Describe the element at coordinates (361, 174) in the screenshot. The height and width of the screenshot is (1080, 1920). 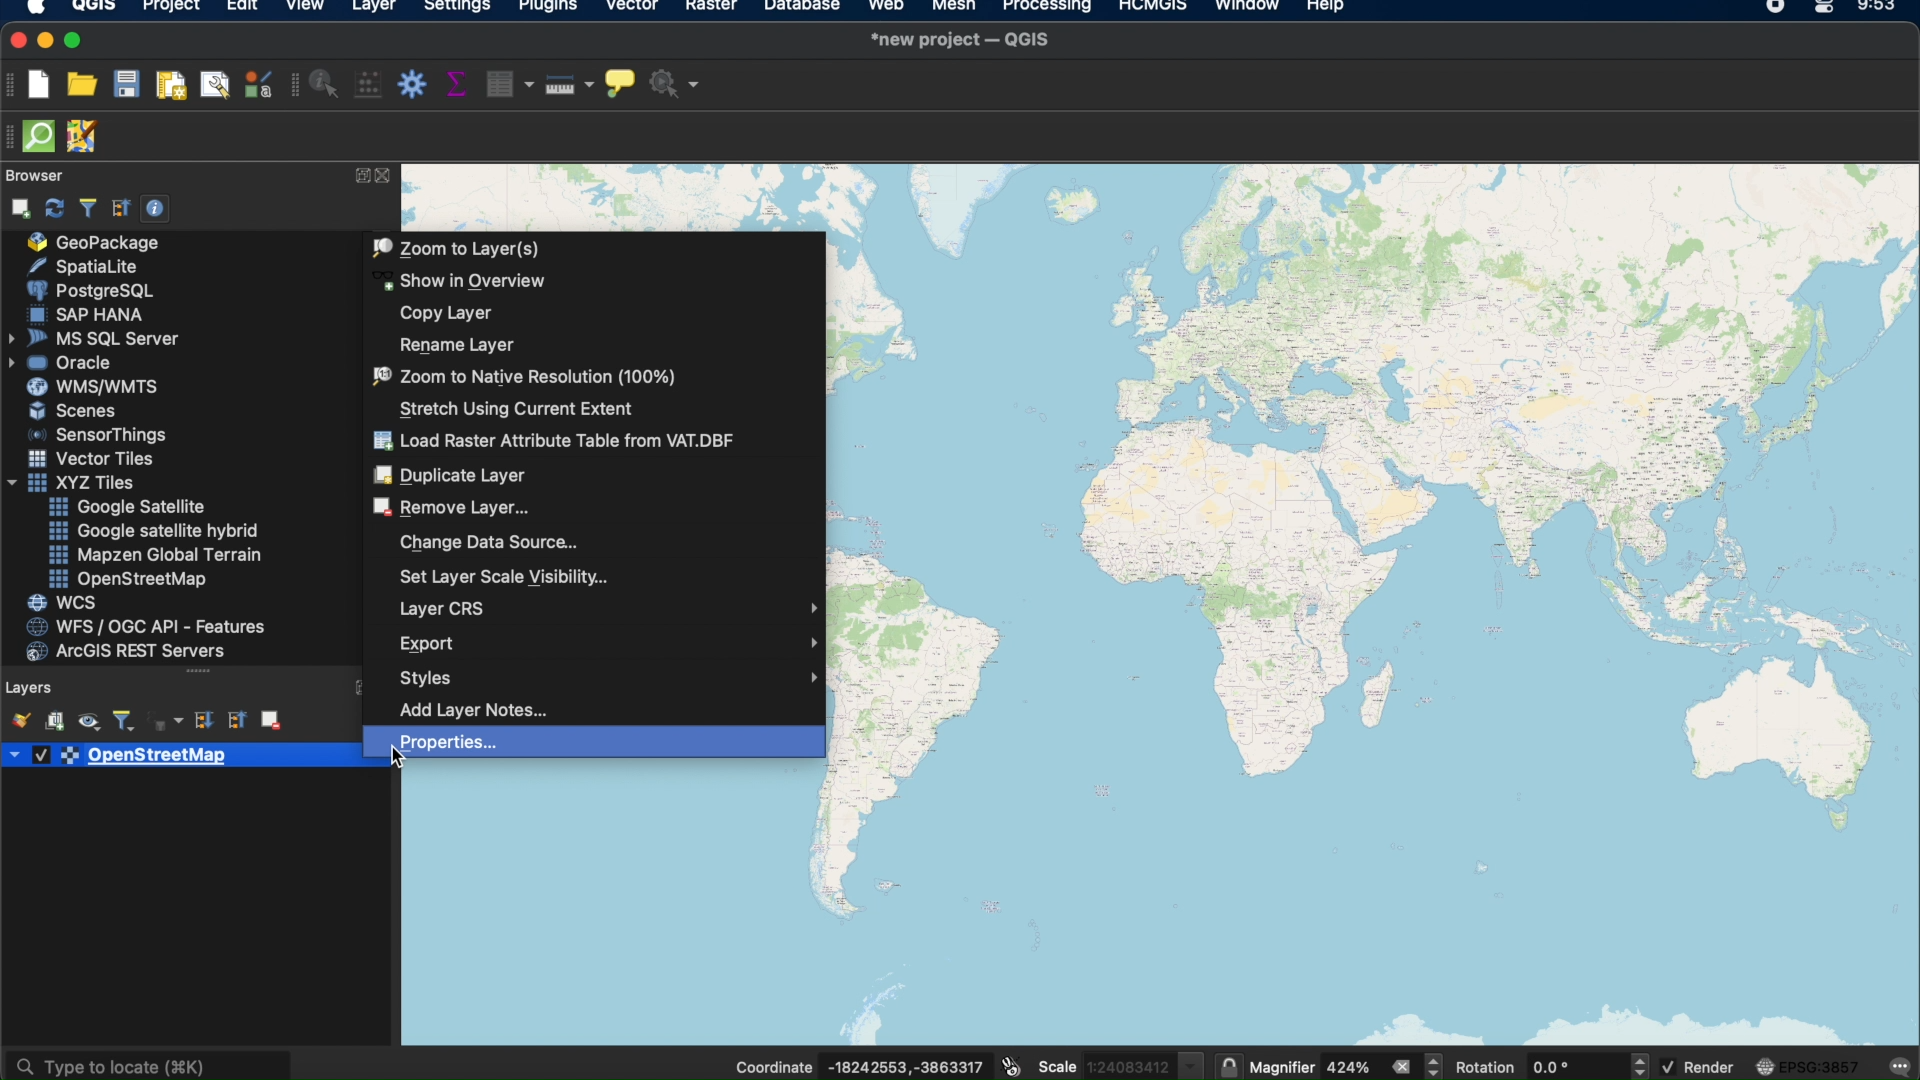
I see `EXPAND` at that location.